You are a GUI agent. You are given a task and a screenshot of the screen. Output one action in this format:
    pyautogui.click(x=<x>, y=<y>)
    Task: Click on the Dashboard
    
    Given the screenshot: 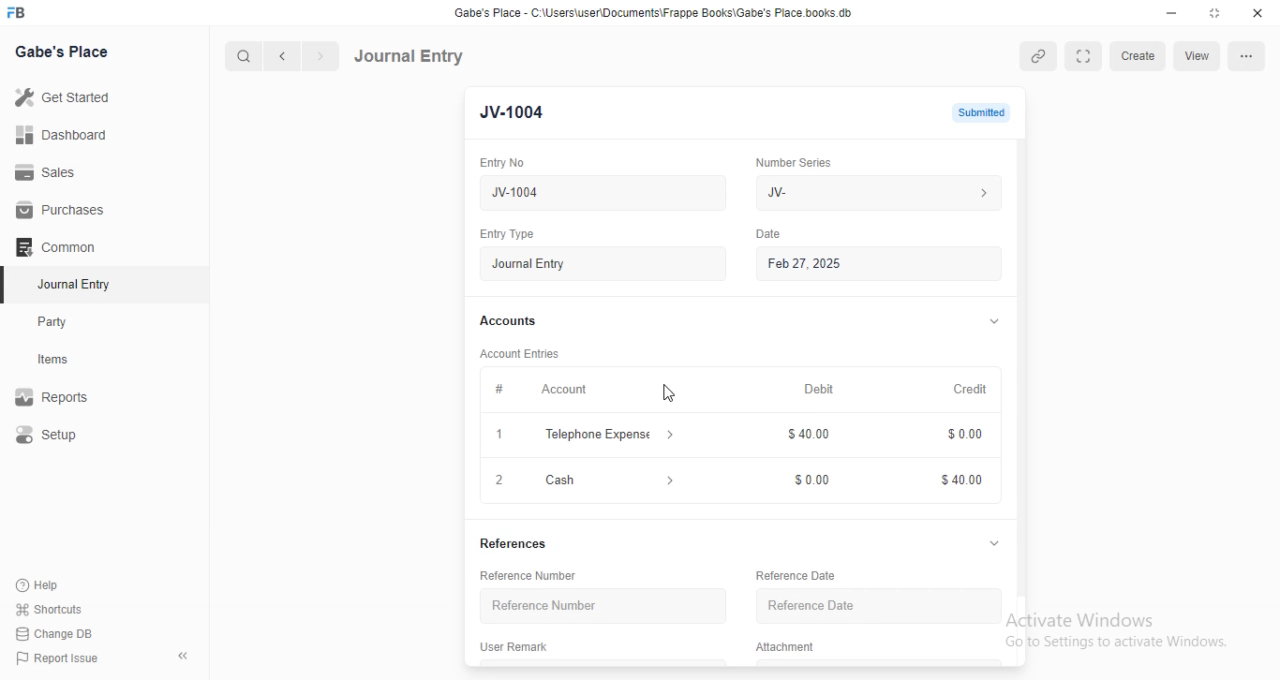 What is the action you would take?
    pyautogui.click(x=62, y=135)
    